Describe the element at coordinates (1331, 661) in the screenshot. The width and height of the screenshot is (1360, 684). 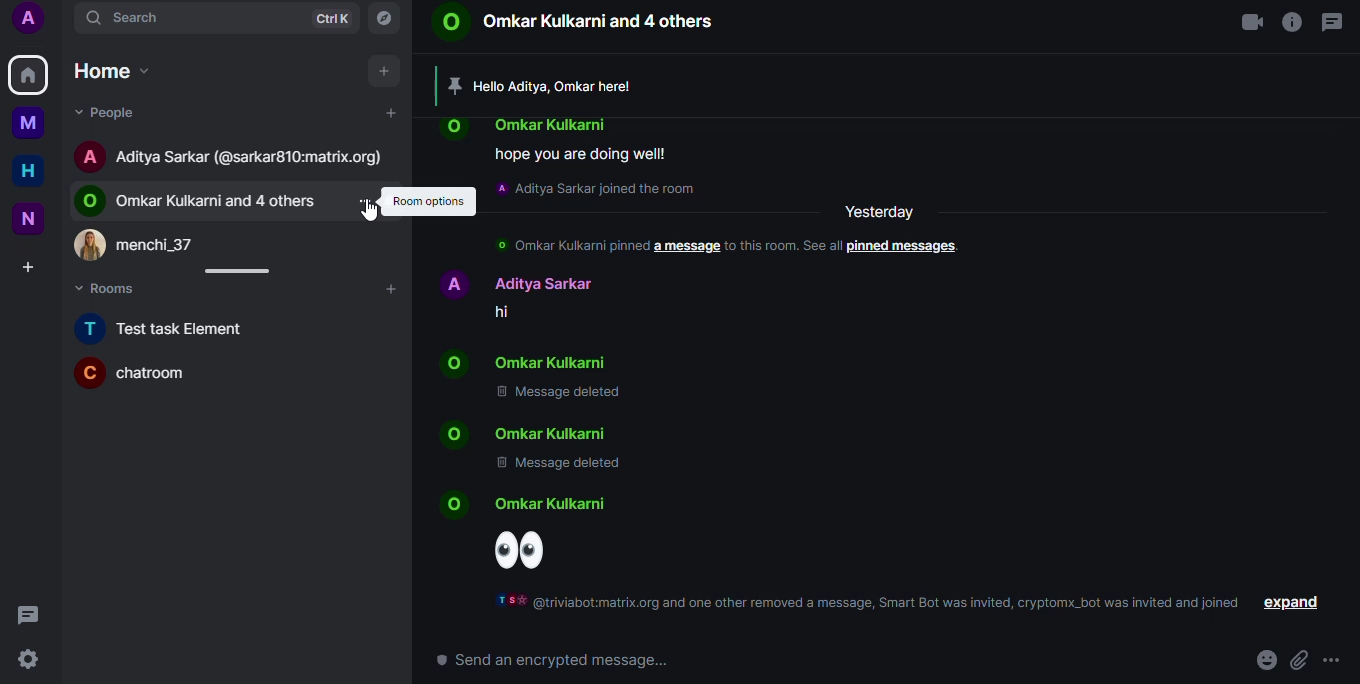
I see `more` at that location.